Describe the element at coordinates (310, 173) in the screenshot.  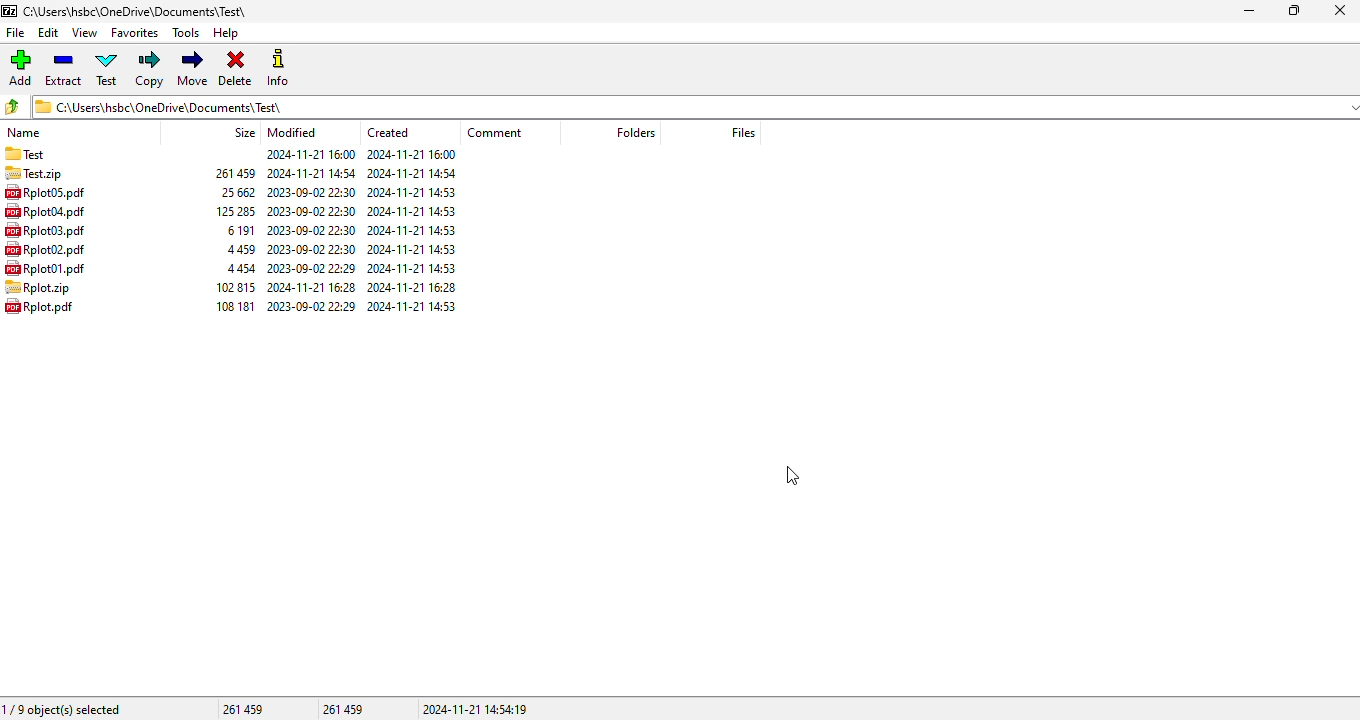
I see `modified date & time` at that location.